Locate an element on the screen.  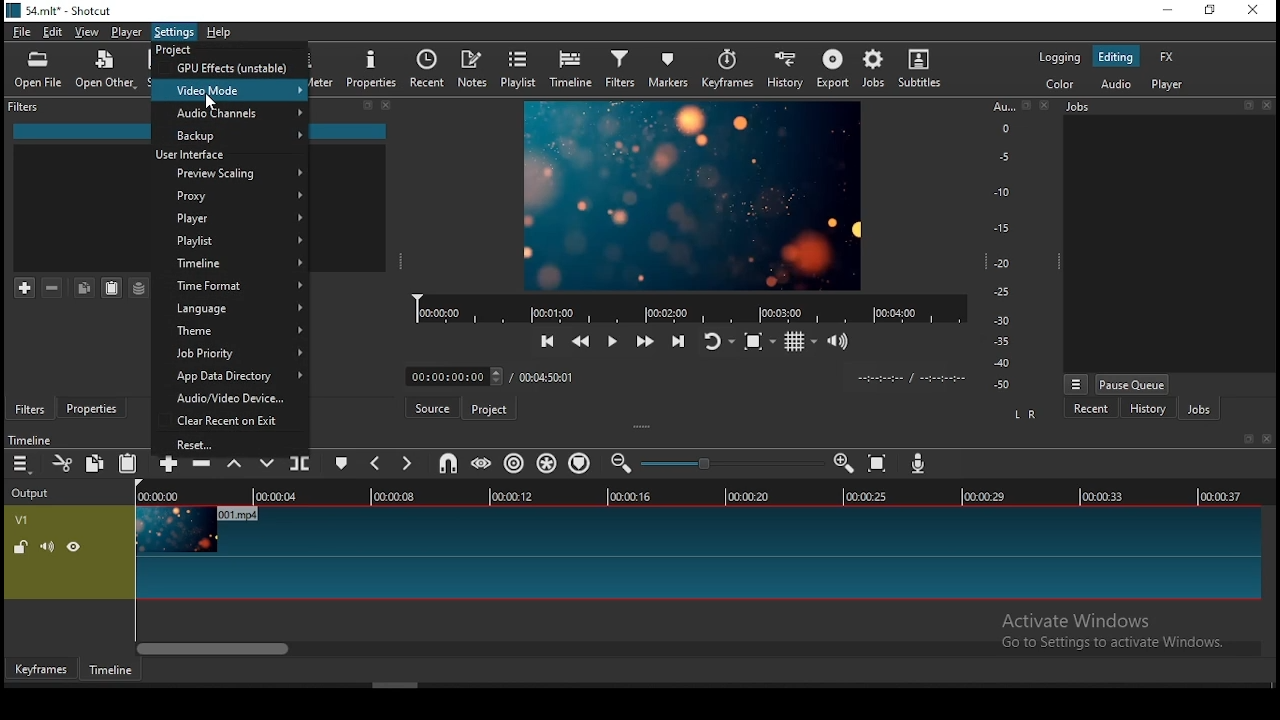
playlist is located at coordinates (520, 68).